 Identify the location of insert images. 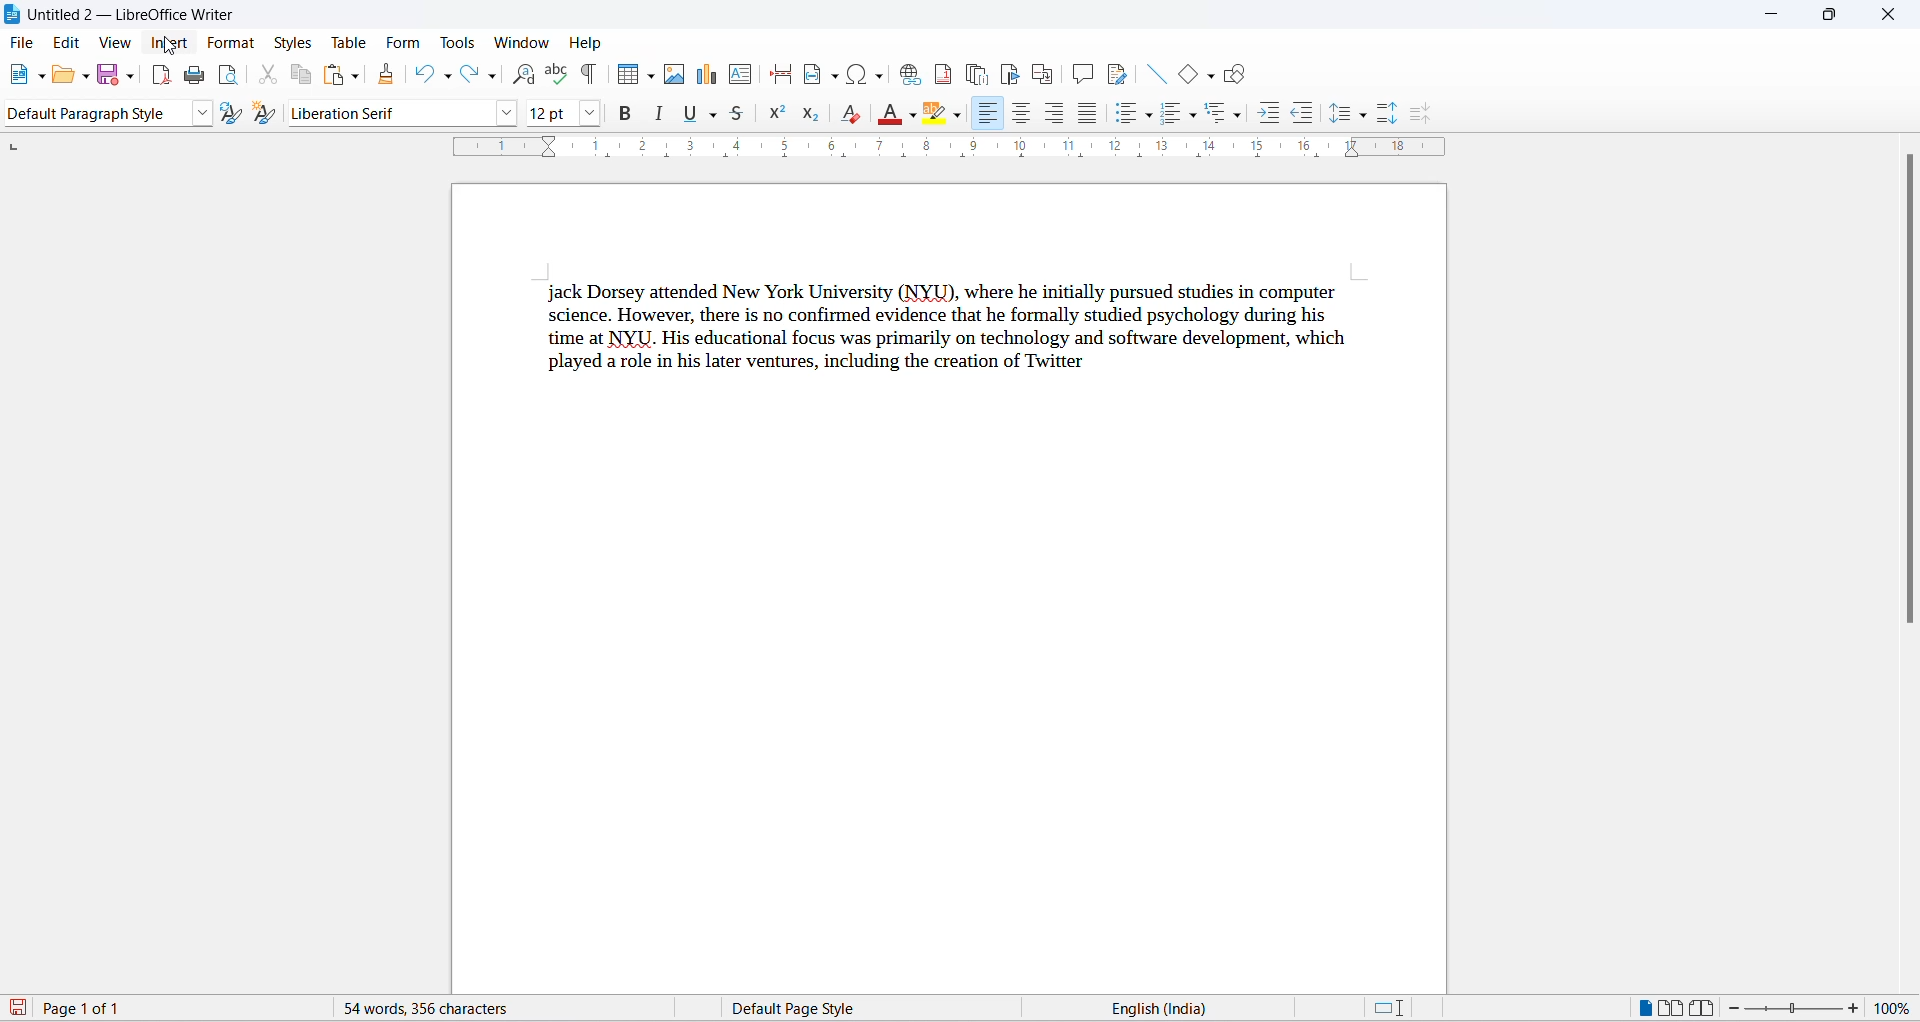
(678, 74).